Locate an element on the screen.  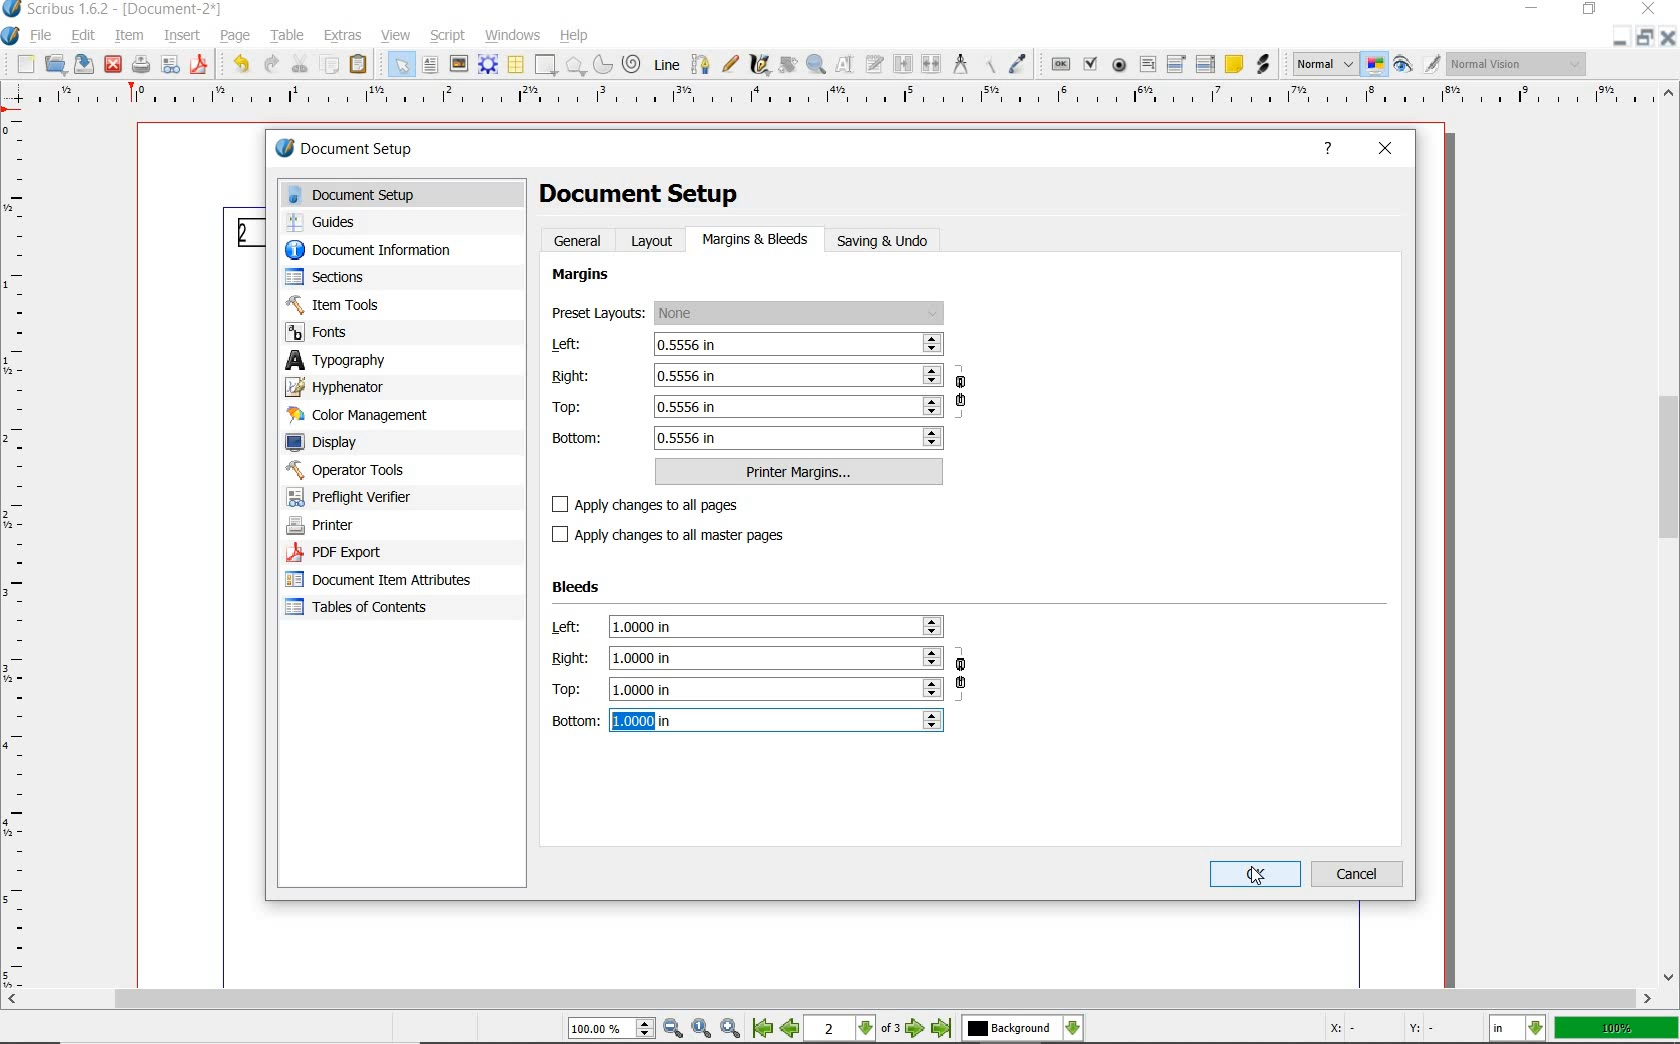
edit text with story editor is located at coordinates (875, 64).